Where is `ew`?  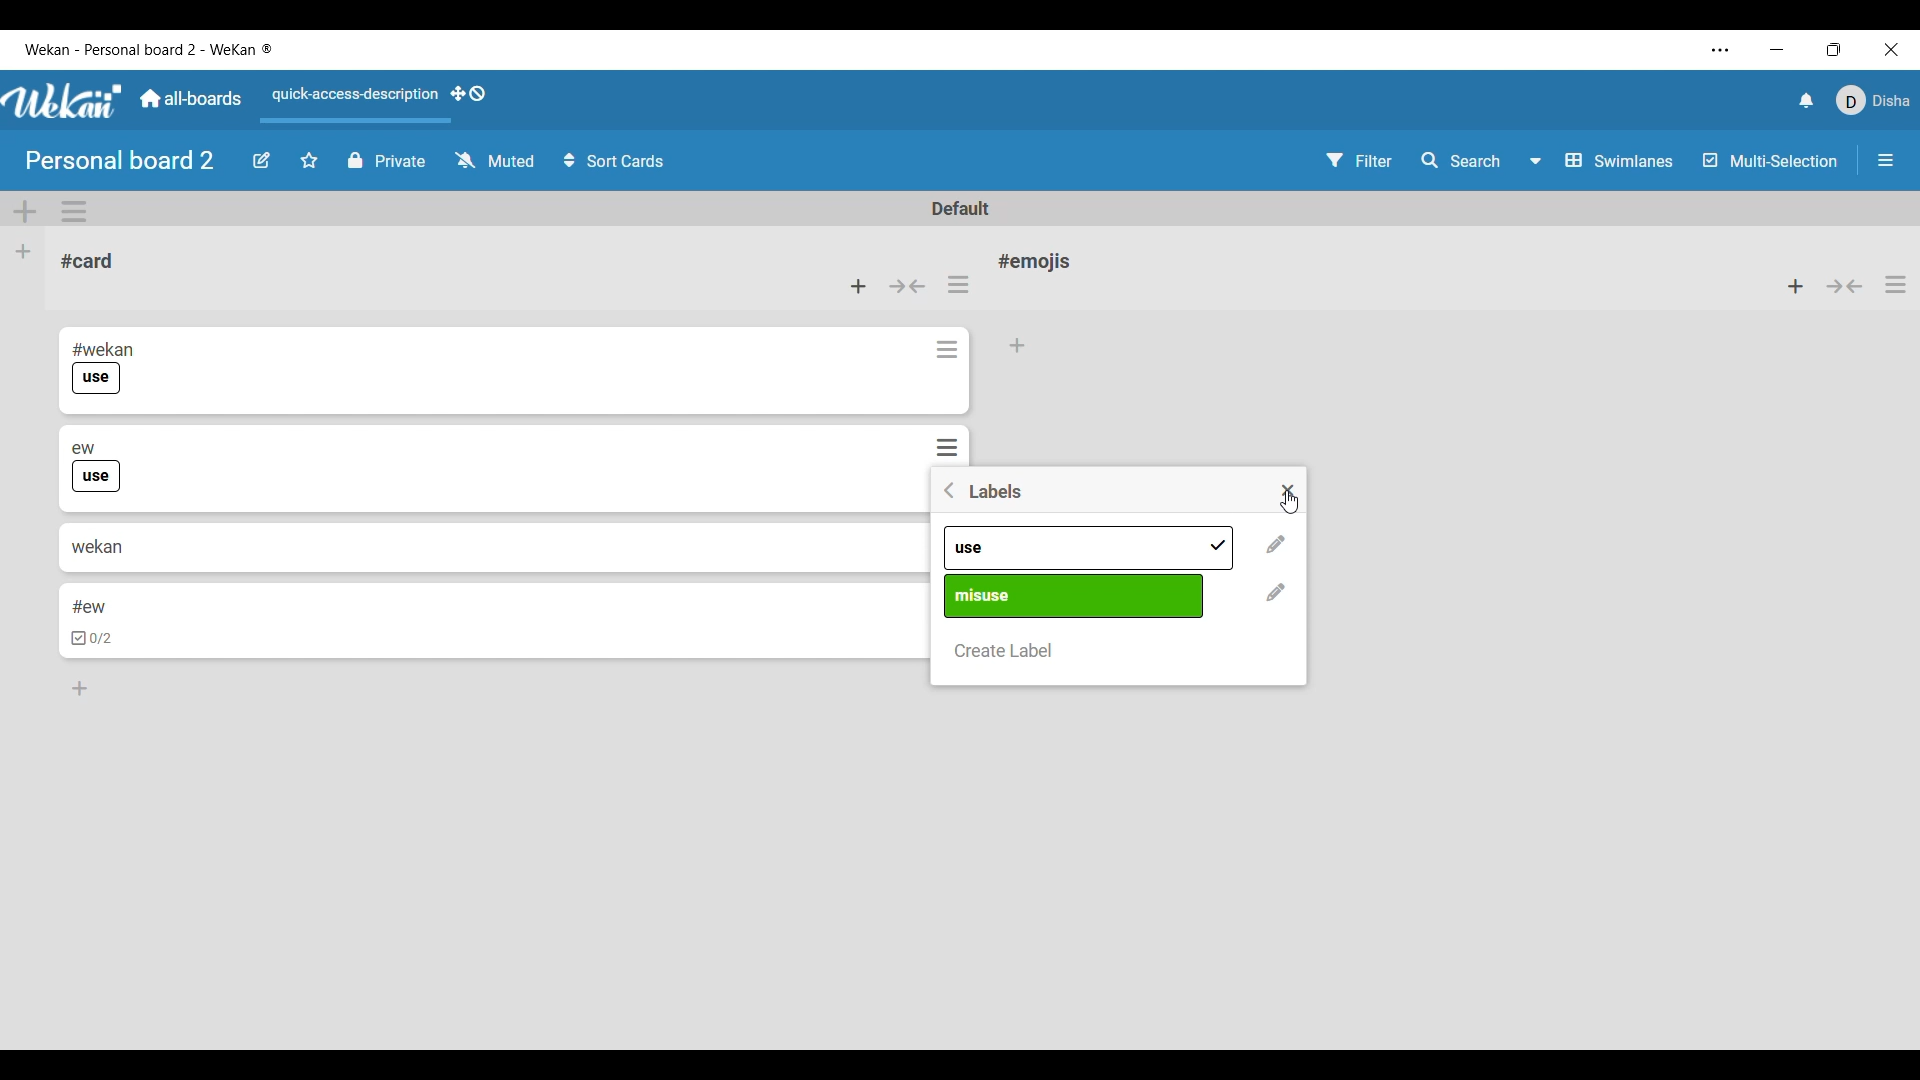 ew is located at coordinates (84, 446).